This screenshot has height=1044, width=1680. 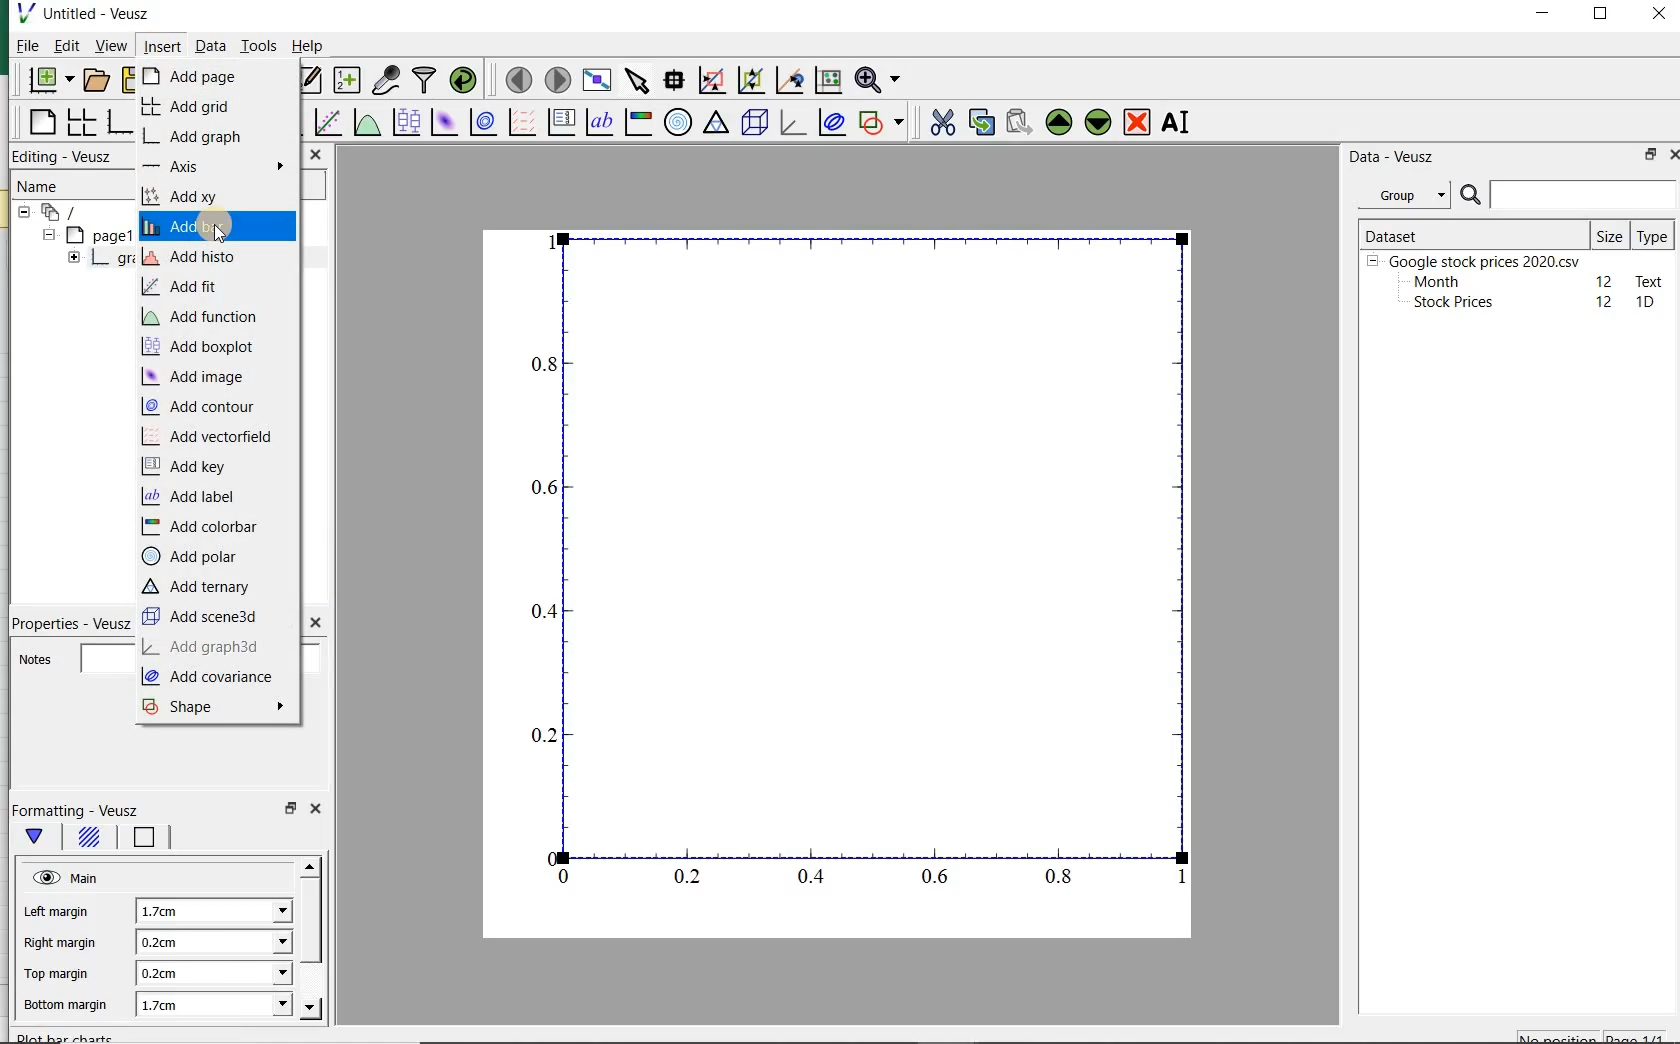 What do you see at coordinates (980, 123) in the screenshot?
I see `copy the selected widget` at bounding box center [980, 123].